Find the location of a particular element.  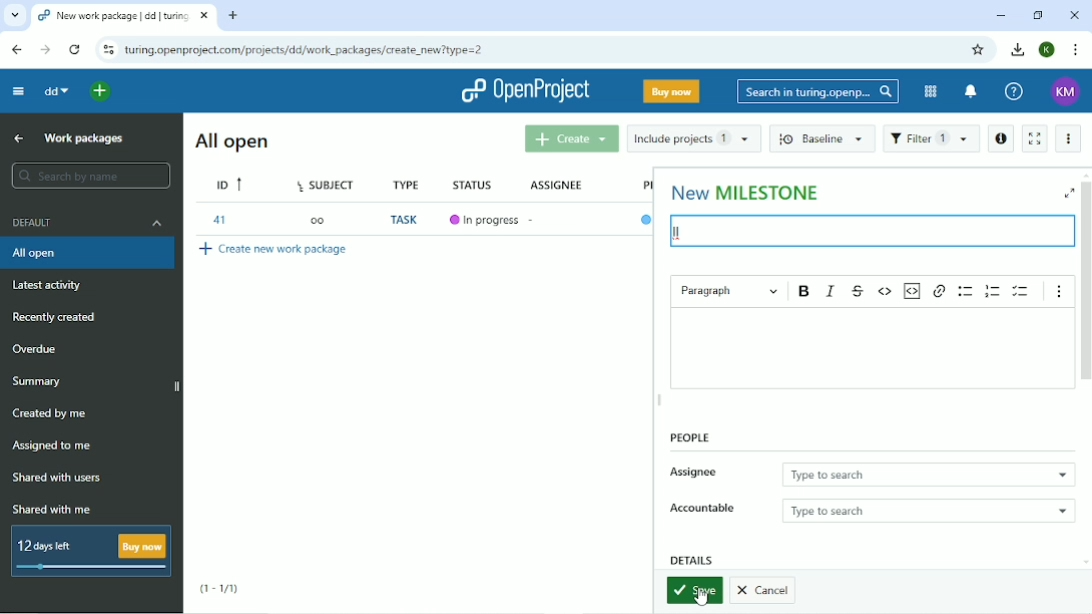

Insert code snippet is located at coordinates (914, 291).